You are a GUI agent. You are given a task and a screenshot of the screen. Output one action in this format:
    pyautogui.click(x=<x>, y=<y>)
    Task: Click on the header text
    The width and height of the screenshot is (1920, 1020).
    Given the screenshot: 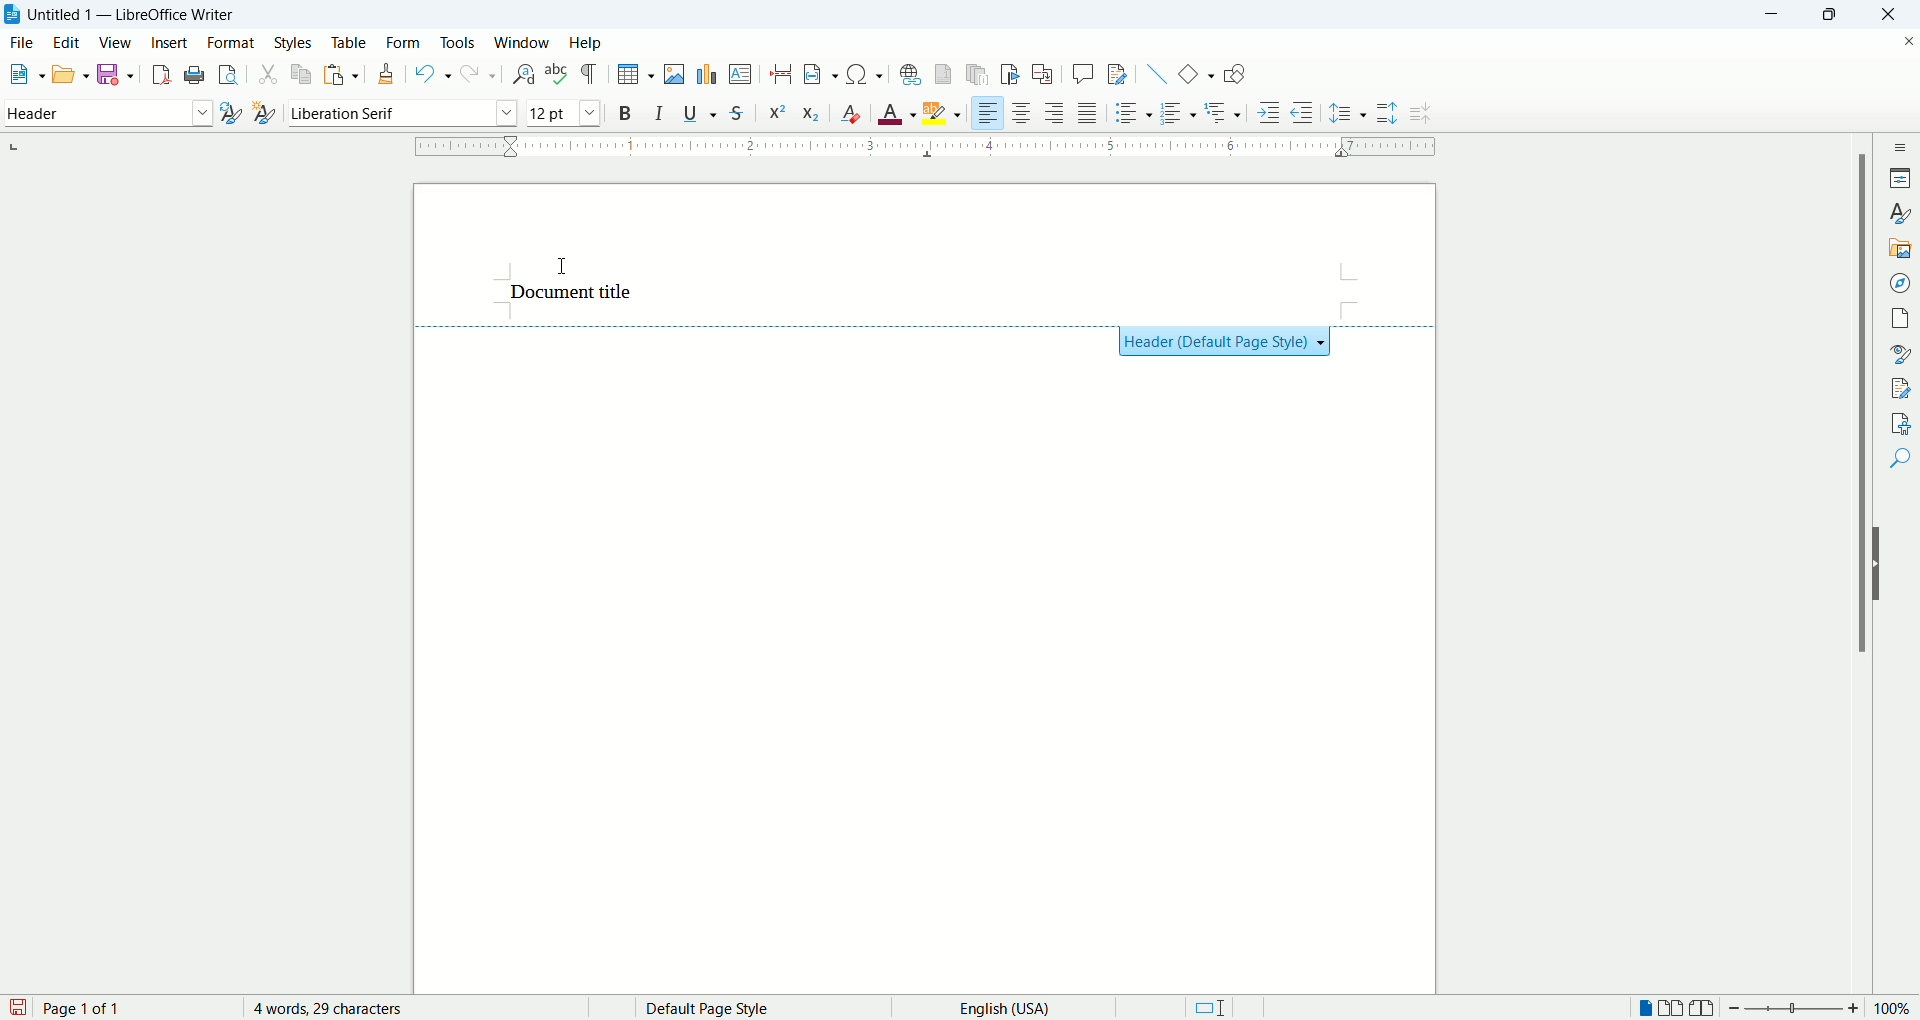 What is the action you would take?
    pyautogui.click(x=575, y=291)
    